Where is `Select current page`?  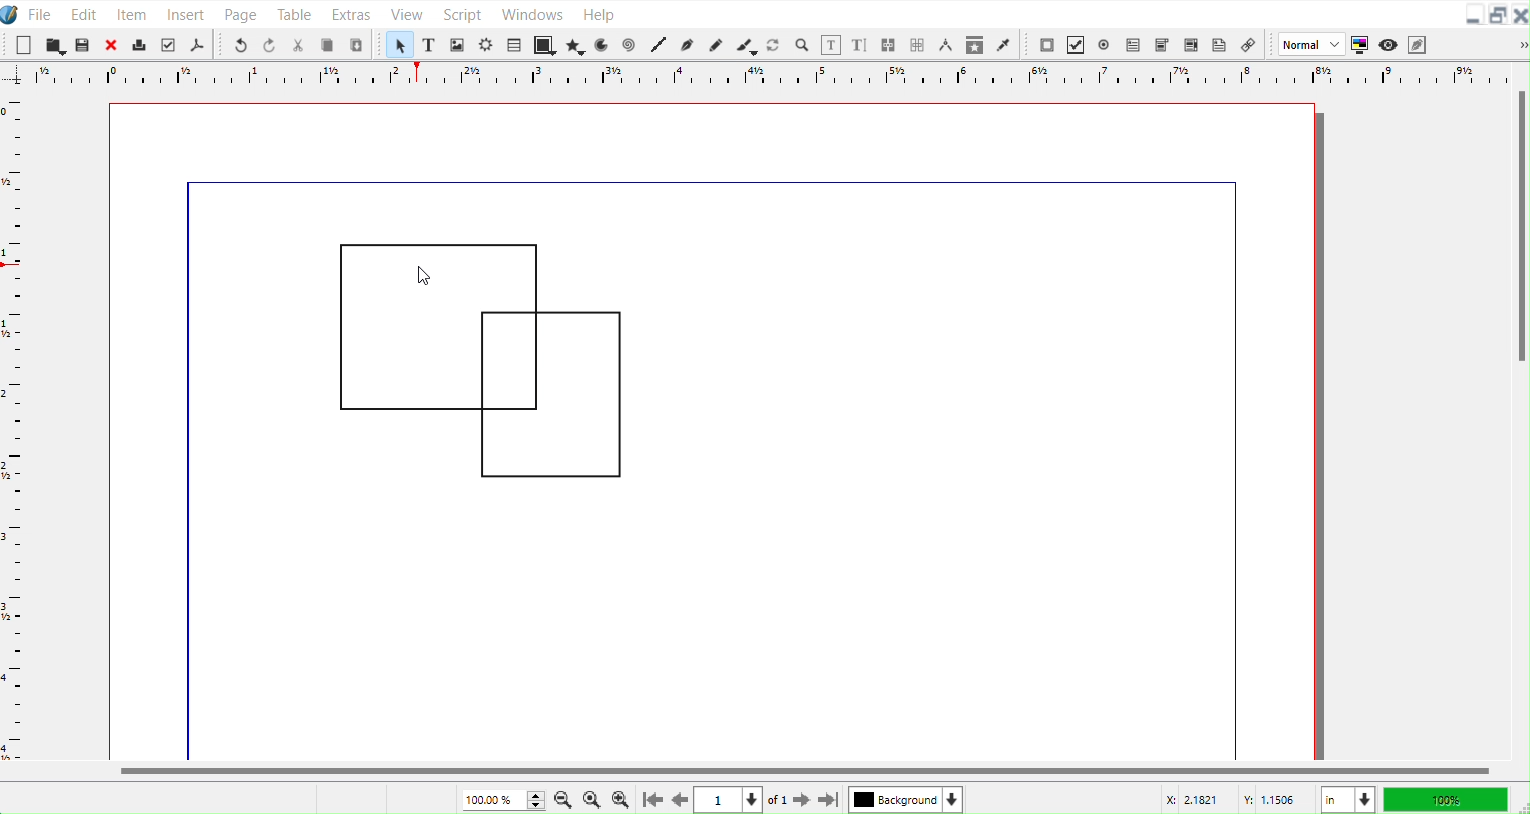
Select current page is located at coordinates (730, 800).